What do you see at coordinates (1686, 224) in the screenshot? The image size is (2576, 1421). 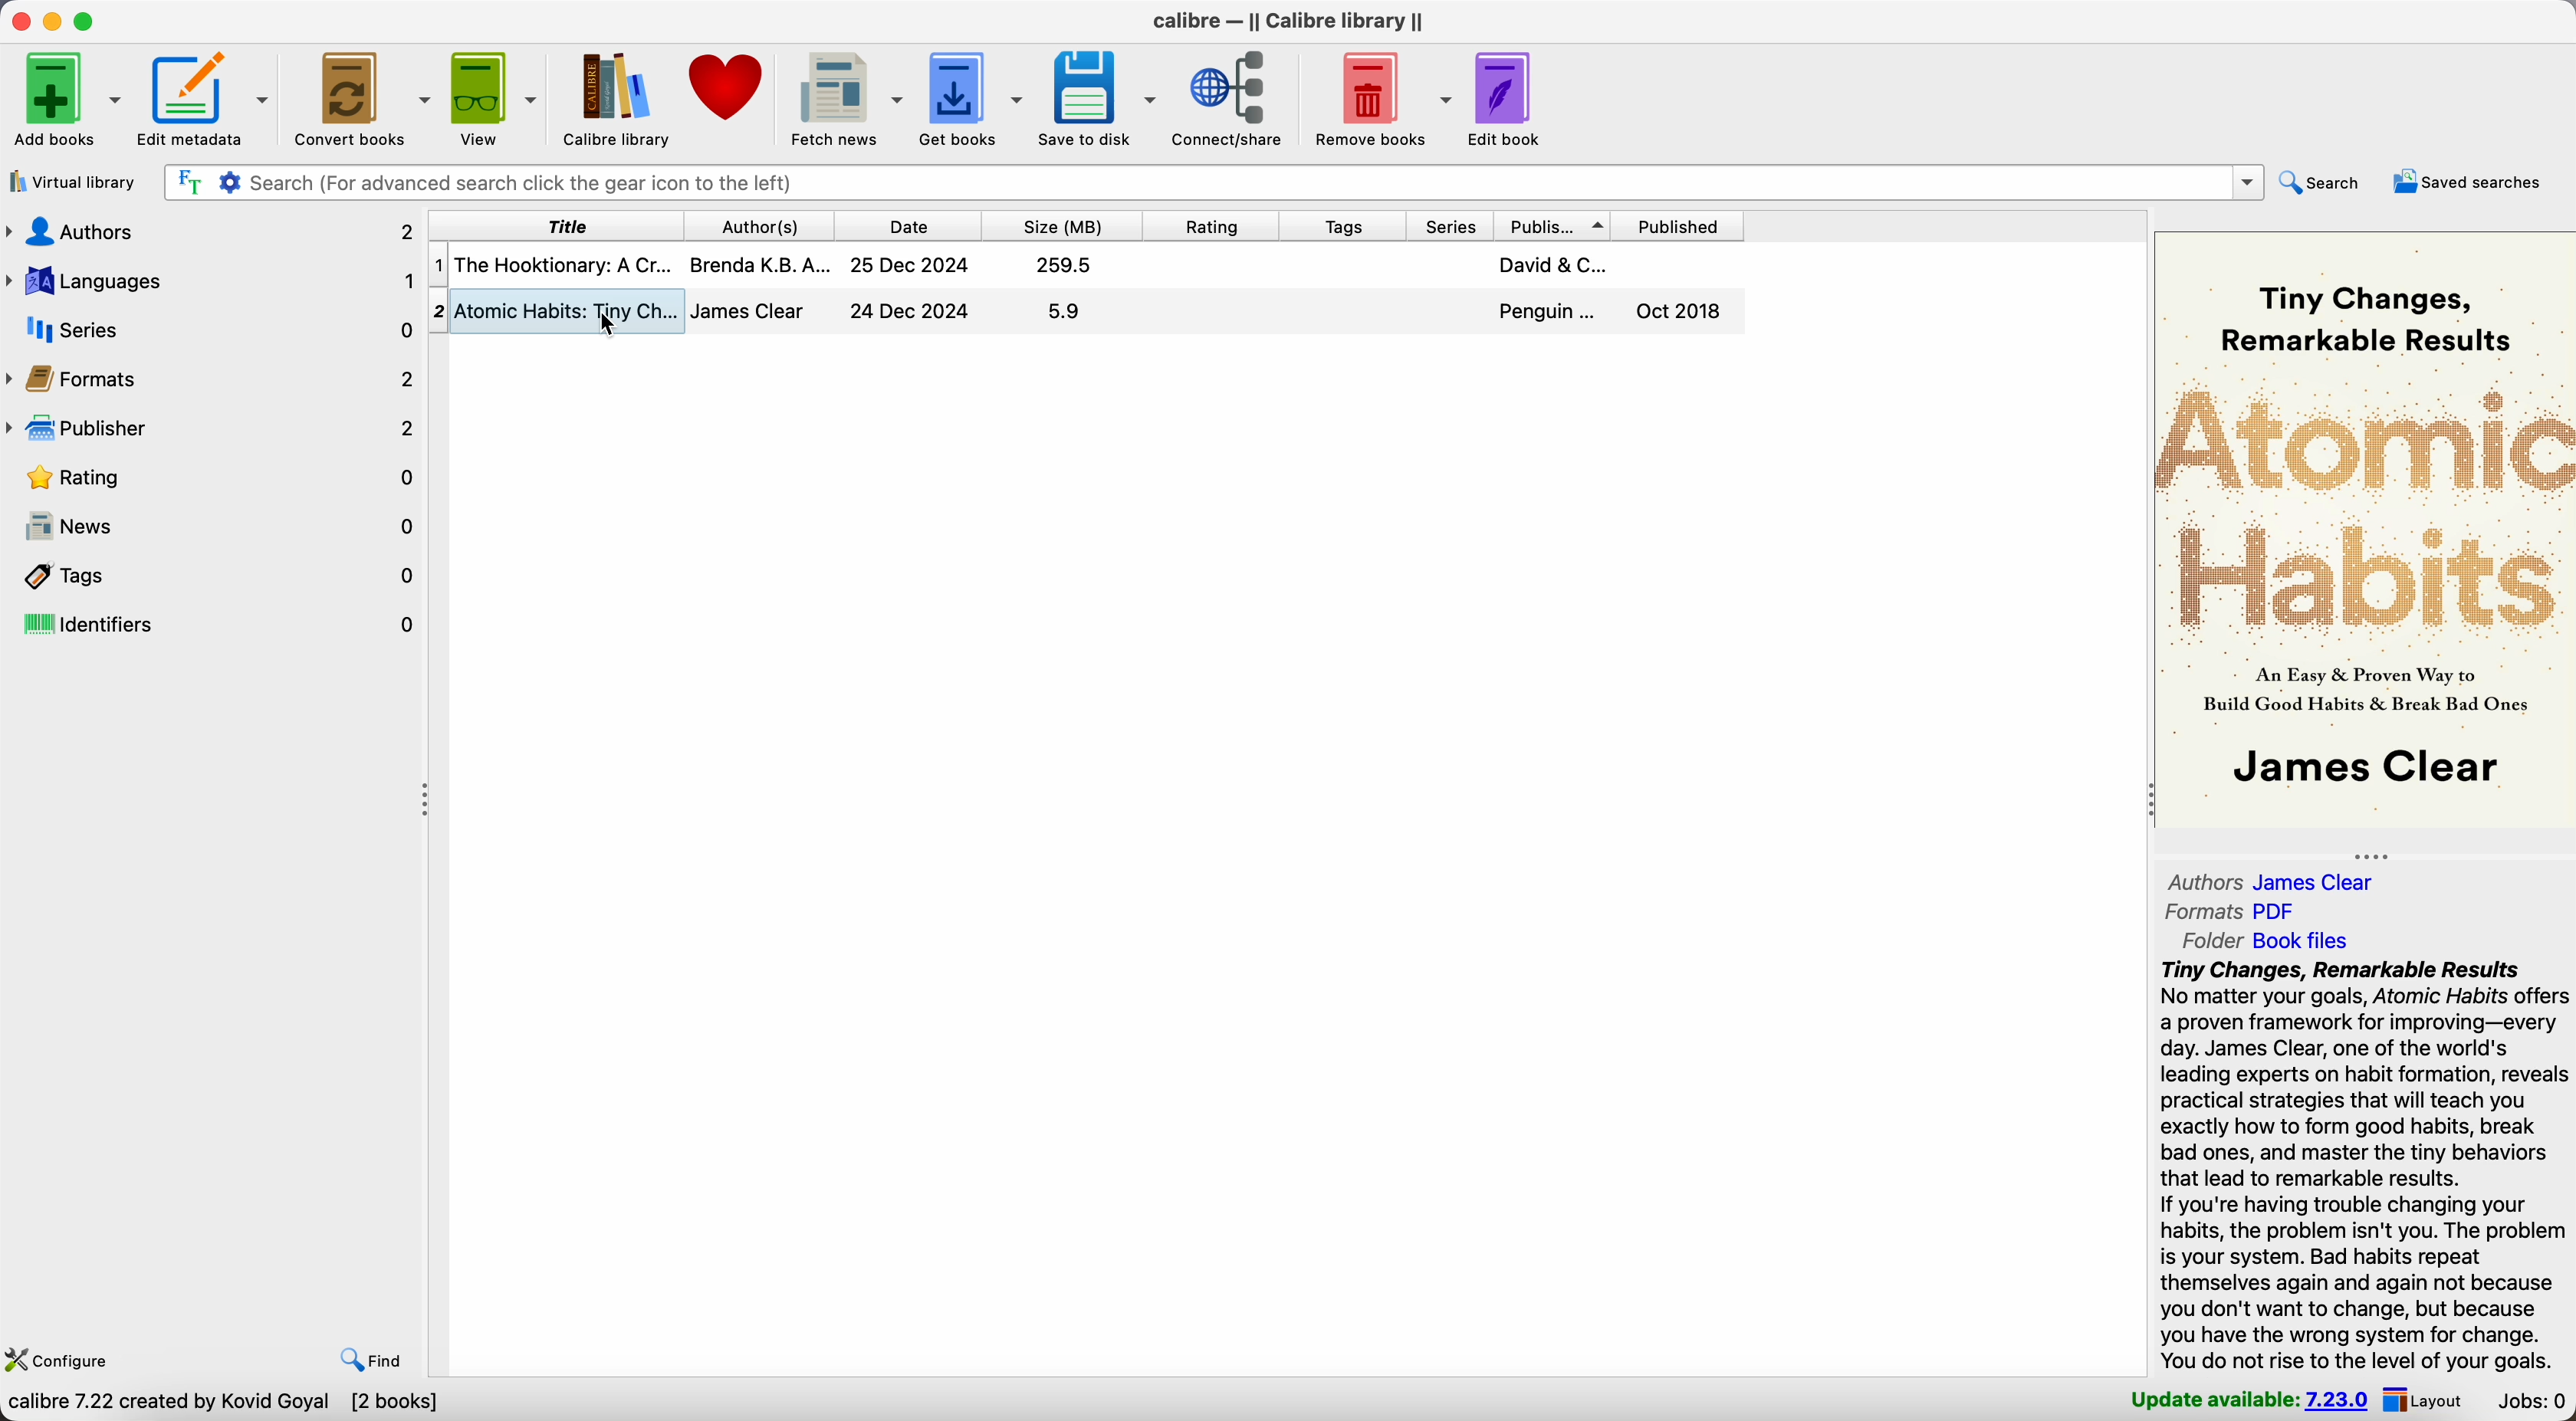 I see `published` at bounding box center [1686, 224].